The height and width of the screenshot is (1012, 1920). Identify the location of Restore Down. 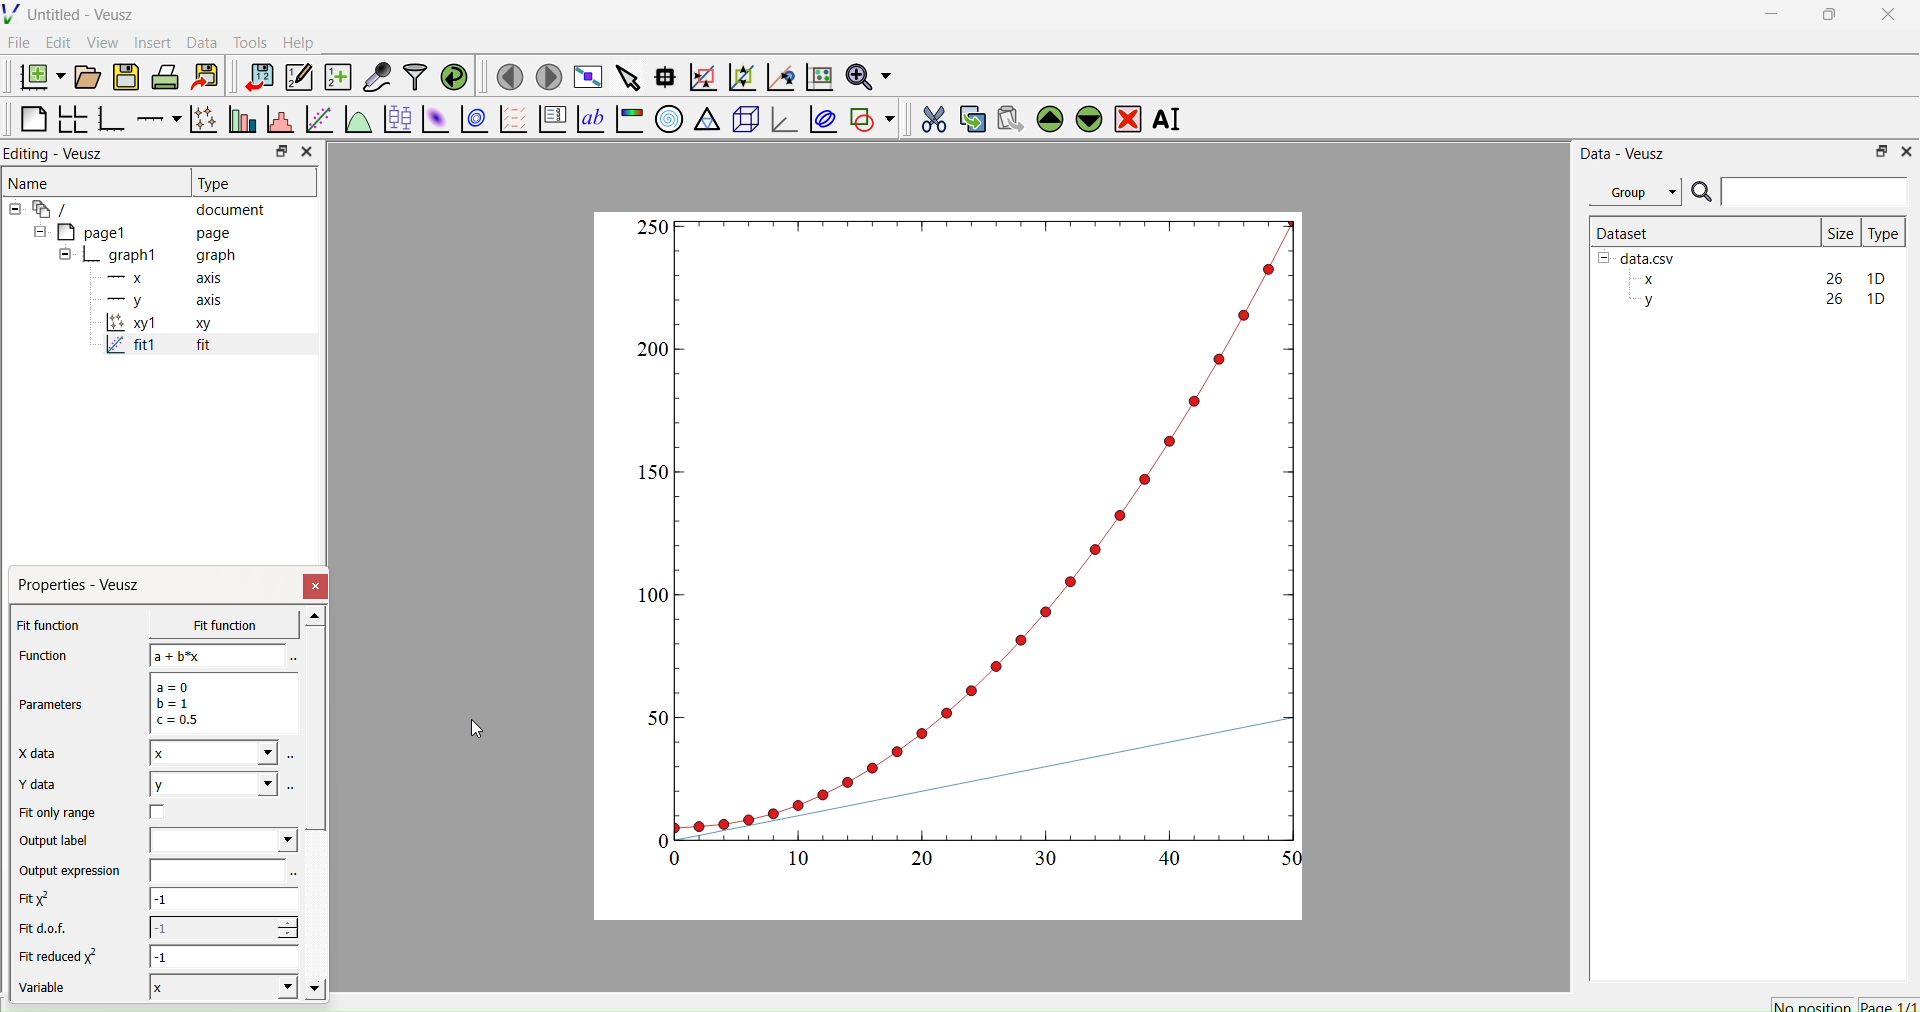
(1876, 150).